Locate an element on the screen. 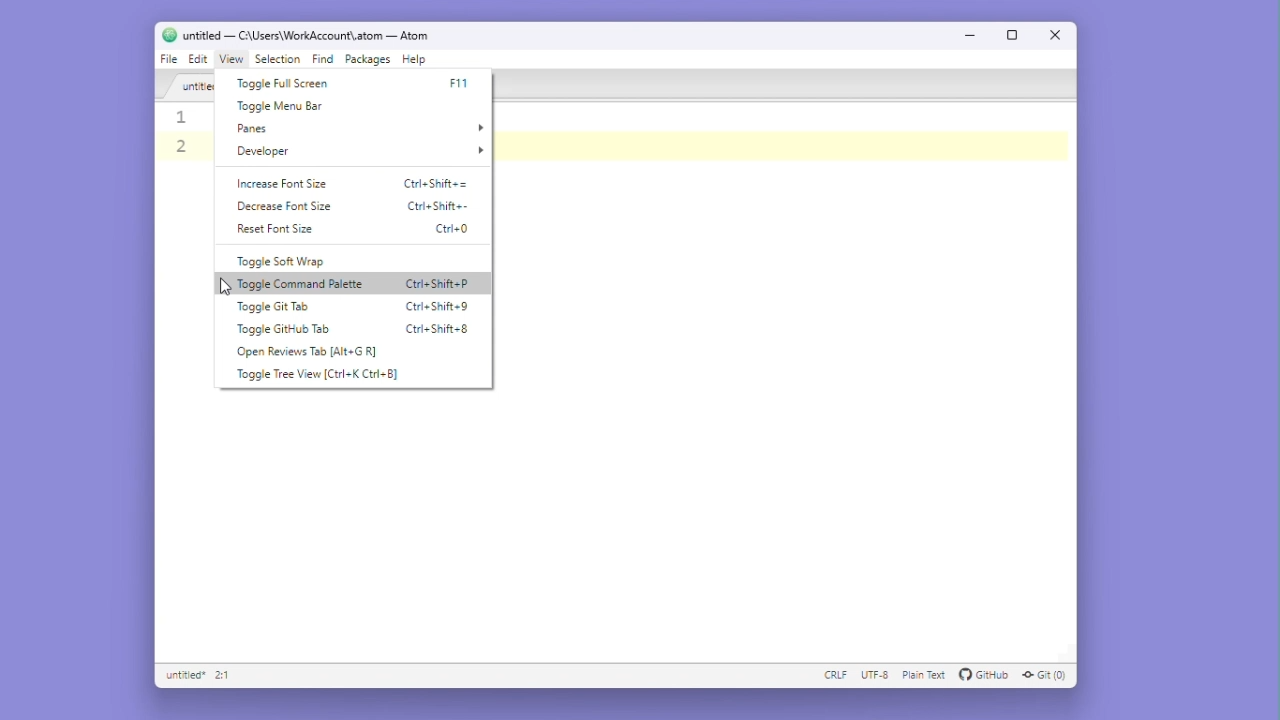  1 print("hello world")
2 is located at coordinates (186, 137).